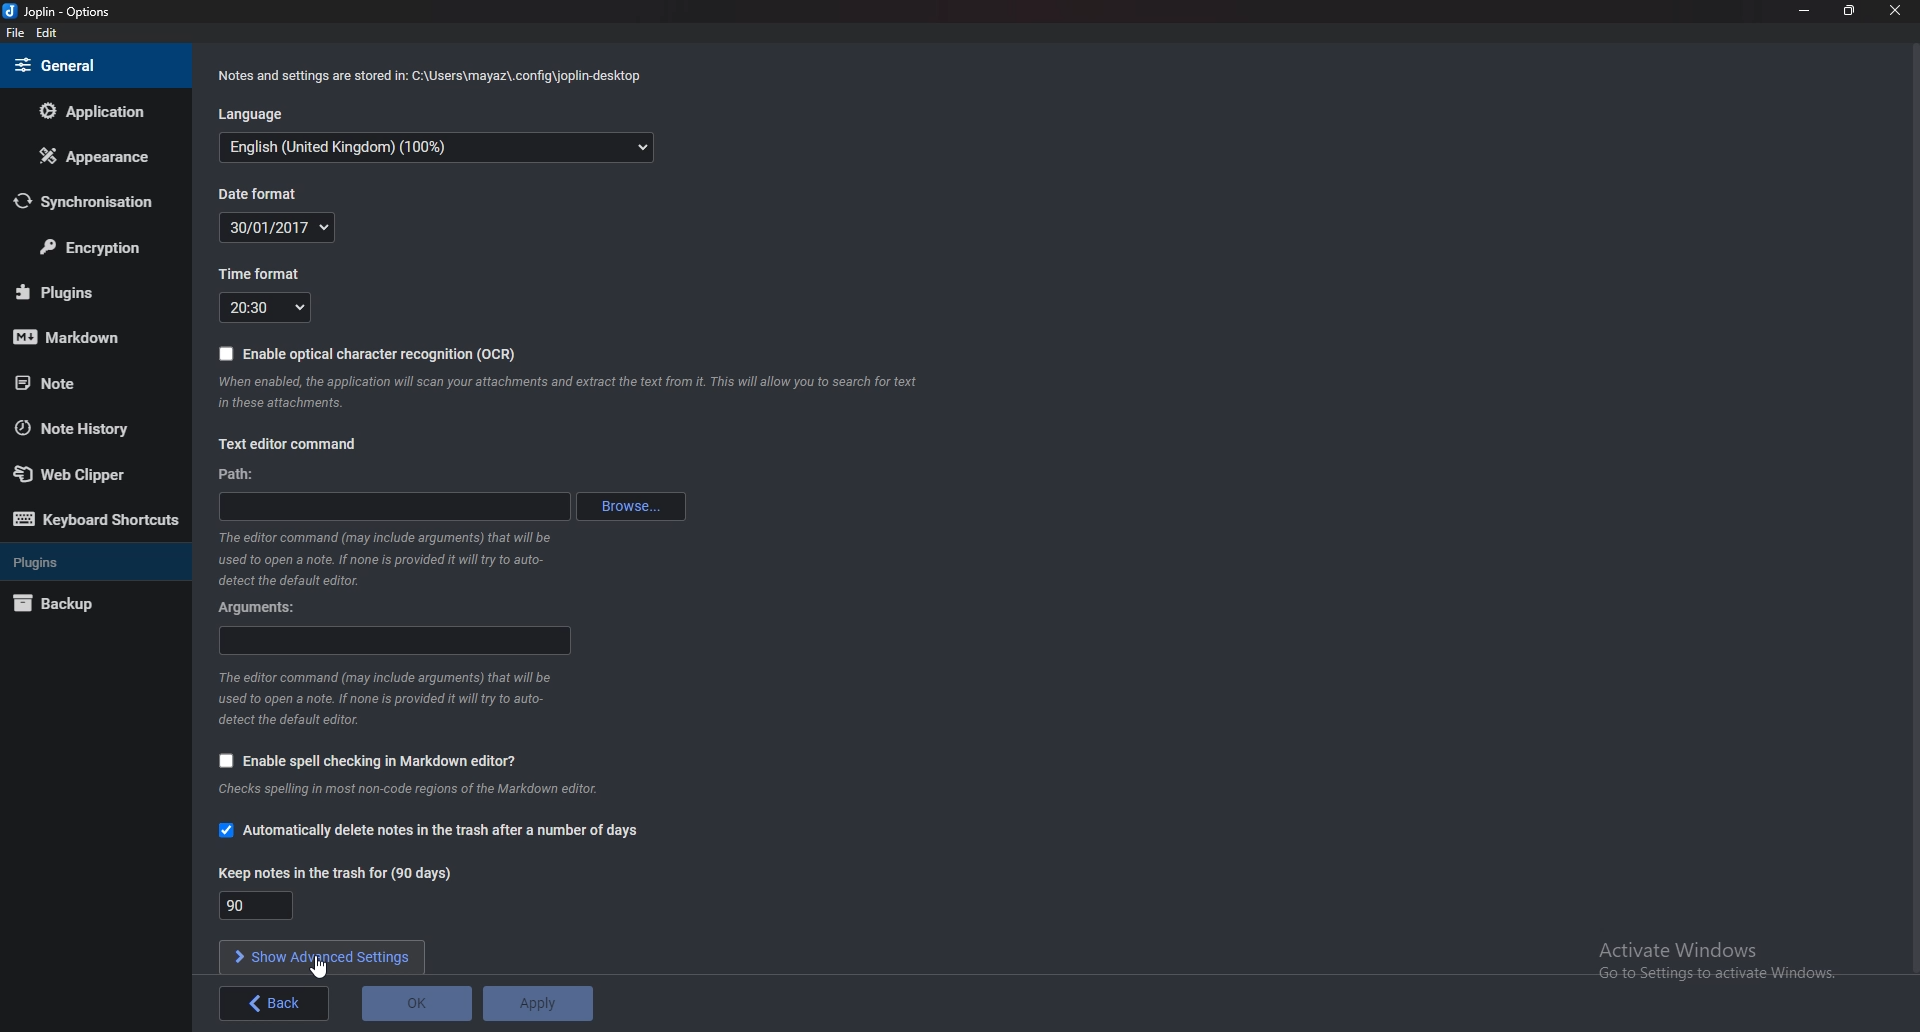  I want to click on back, so click(277, 1003).